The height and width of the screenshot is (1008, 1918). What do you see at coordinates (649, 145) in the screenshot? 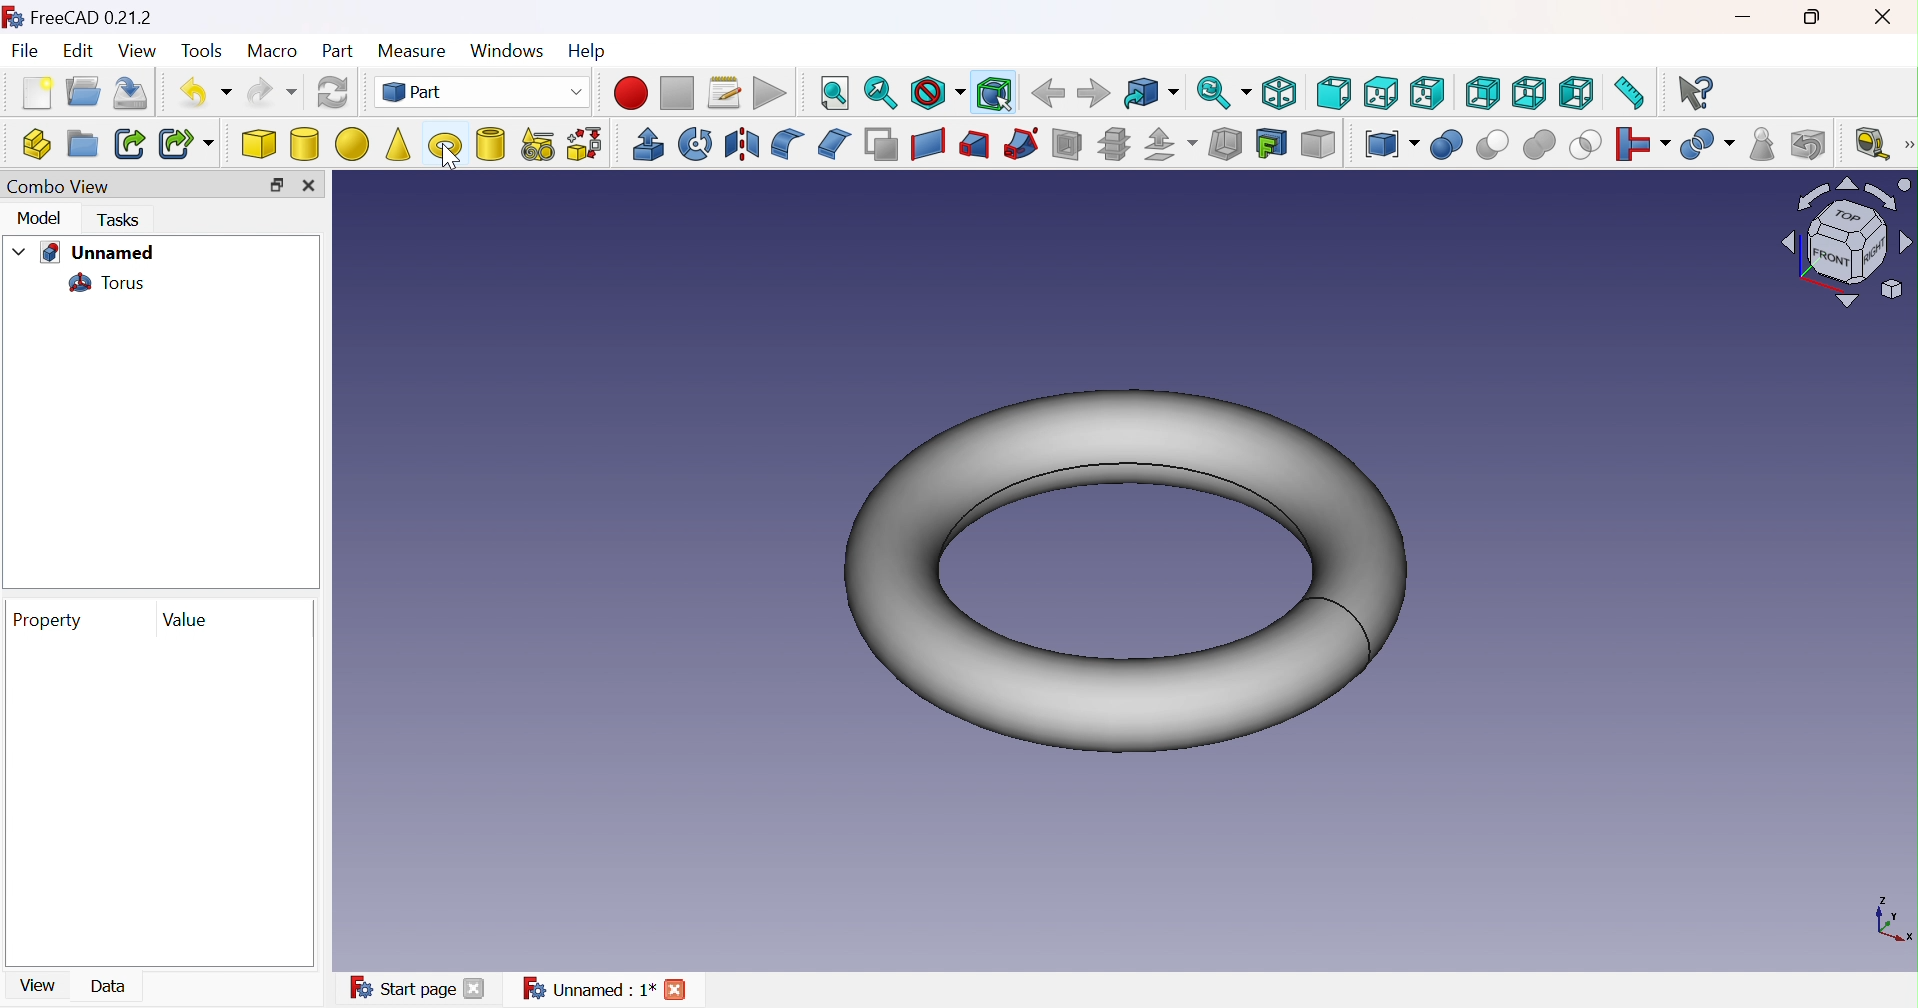
I see `Extrude` at bounding box center [649, 145].